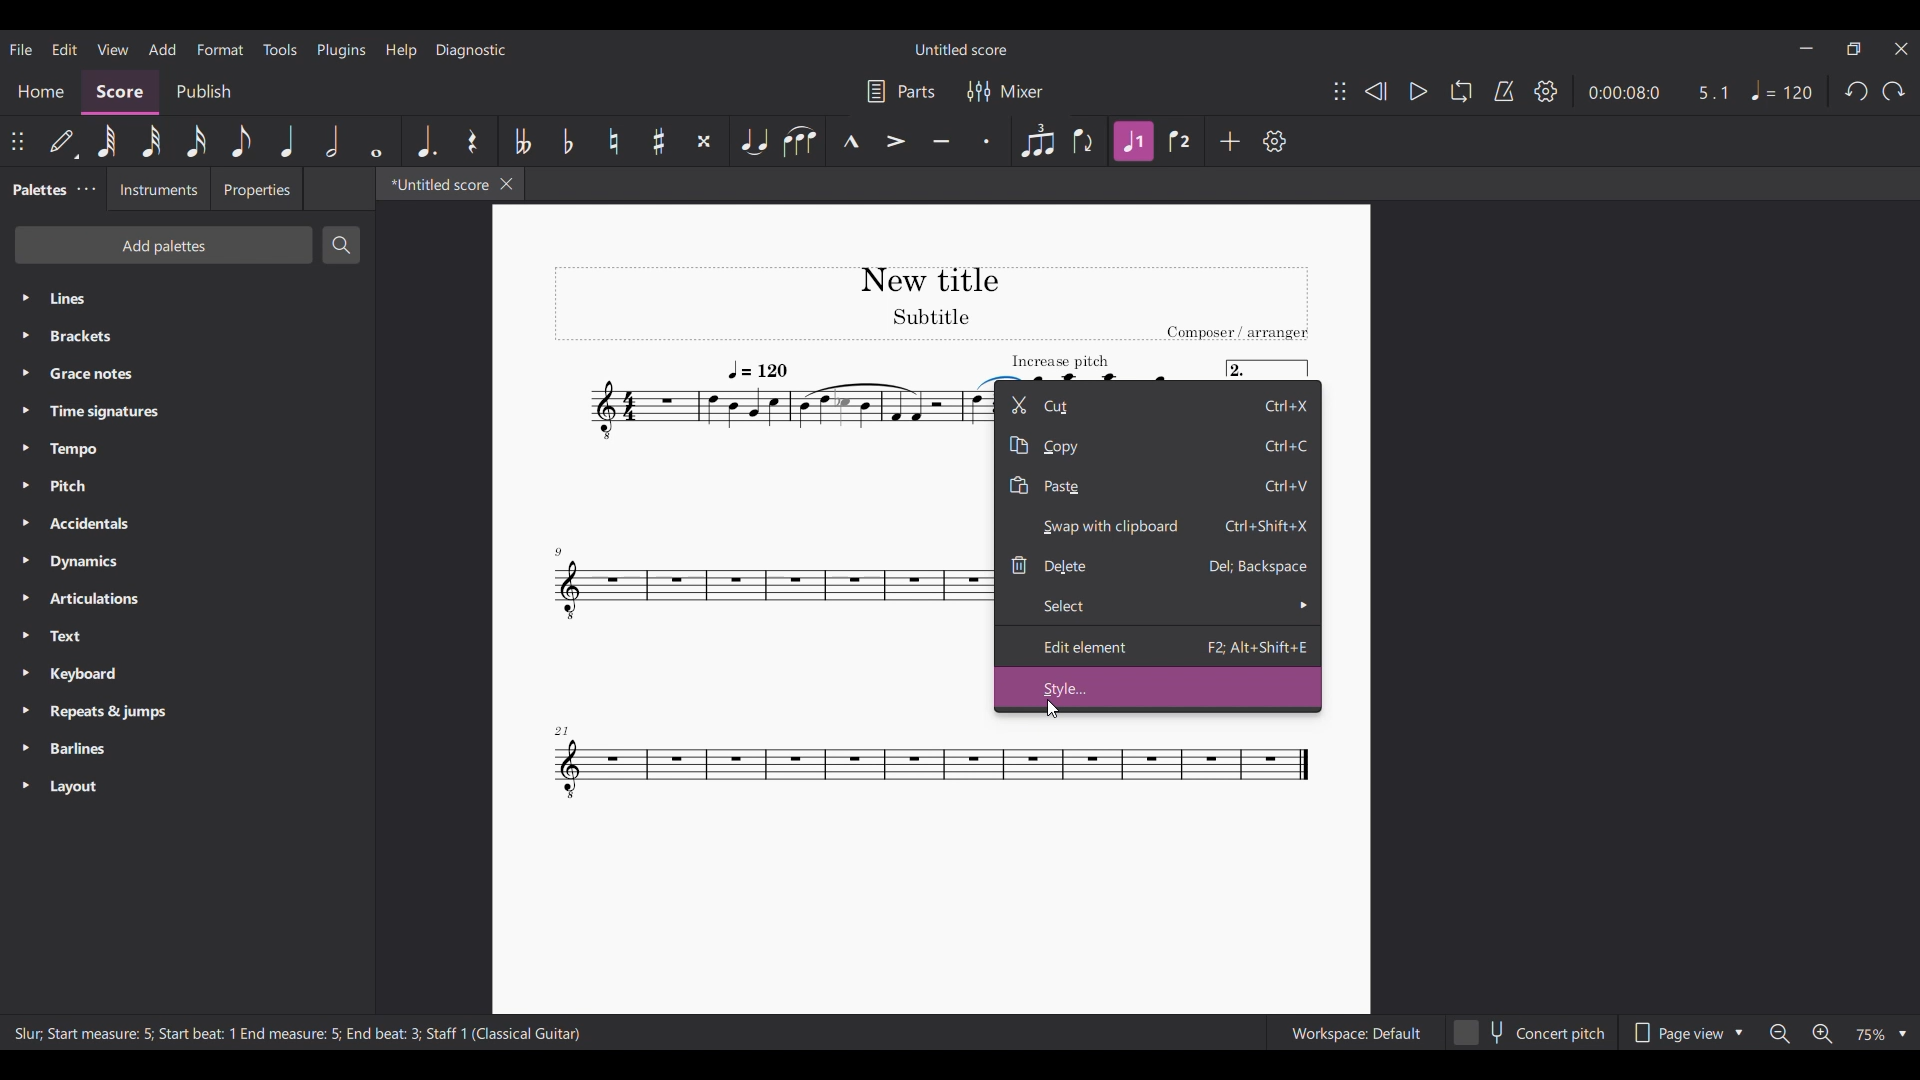 This screenshot has height=1080, width=1920. What do you see at coordinates (507, 184) in the screenshot?
I see `Close tab` at bounding box center [507, 184].